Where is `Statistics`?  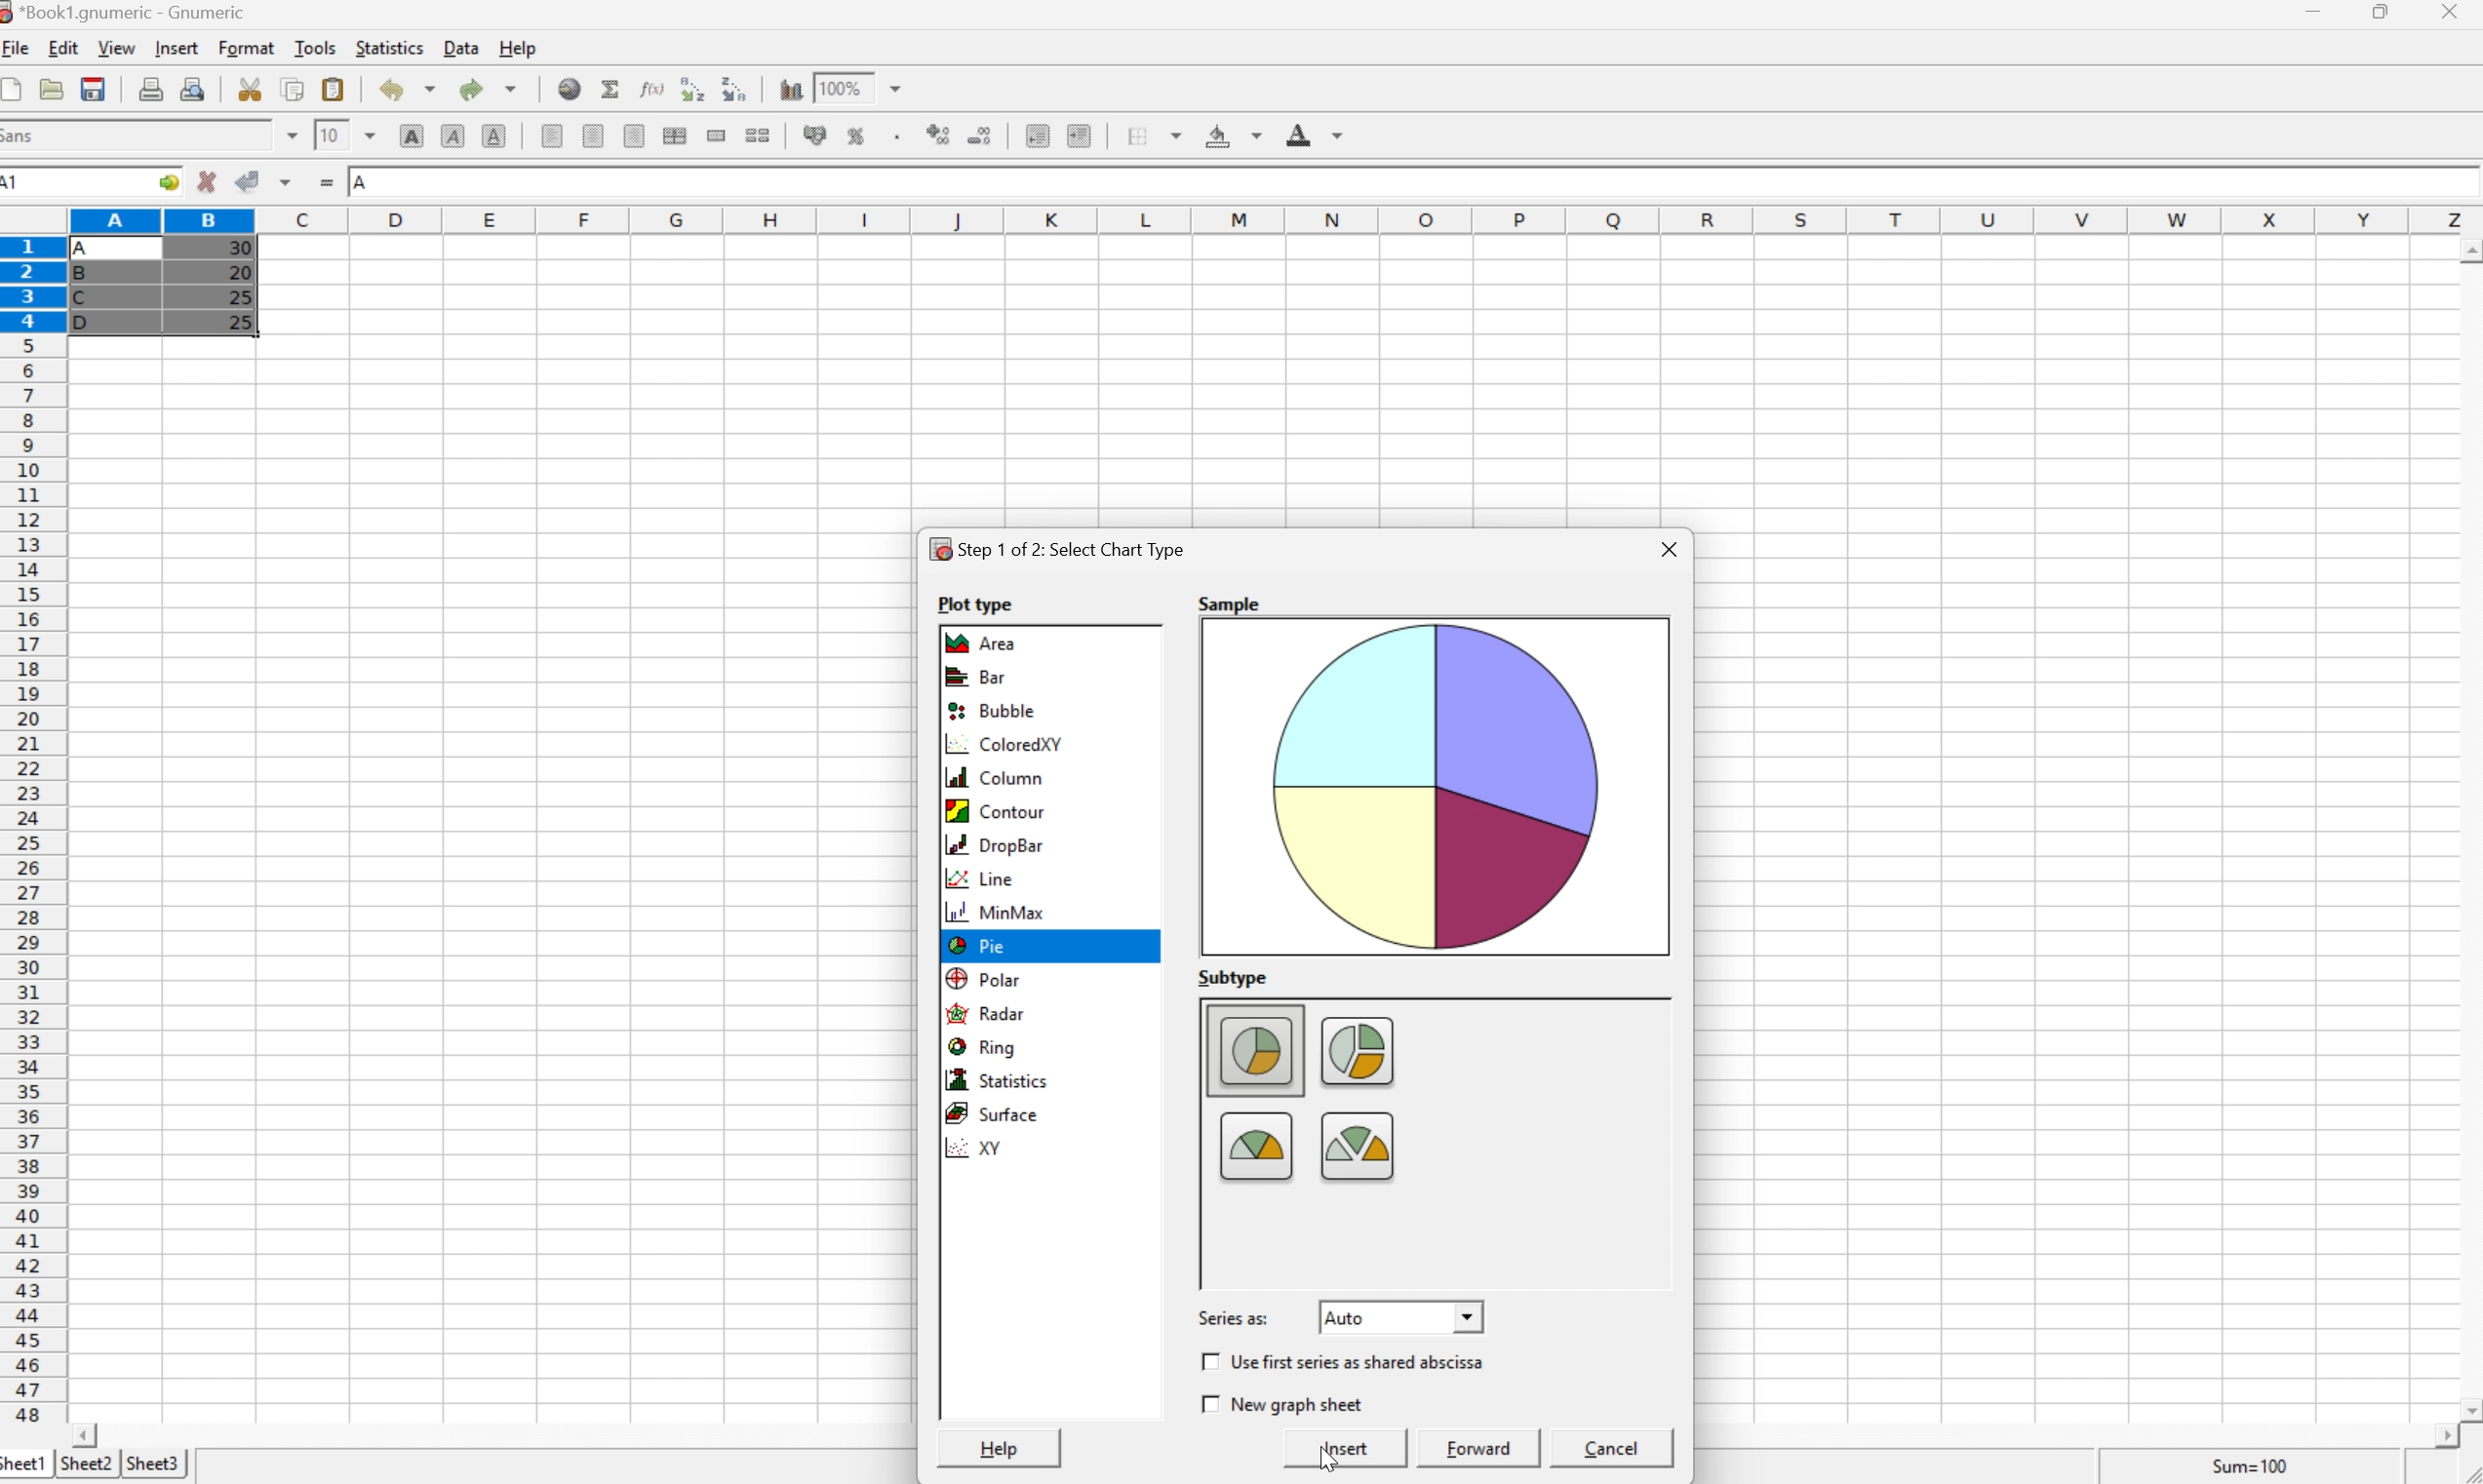 Statistics is located at coordinates (995, 1080).